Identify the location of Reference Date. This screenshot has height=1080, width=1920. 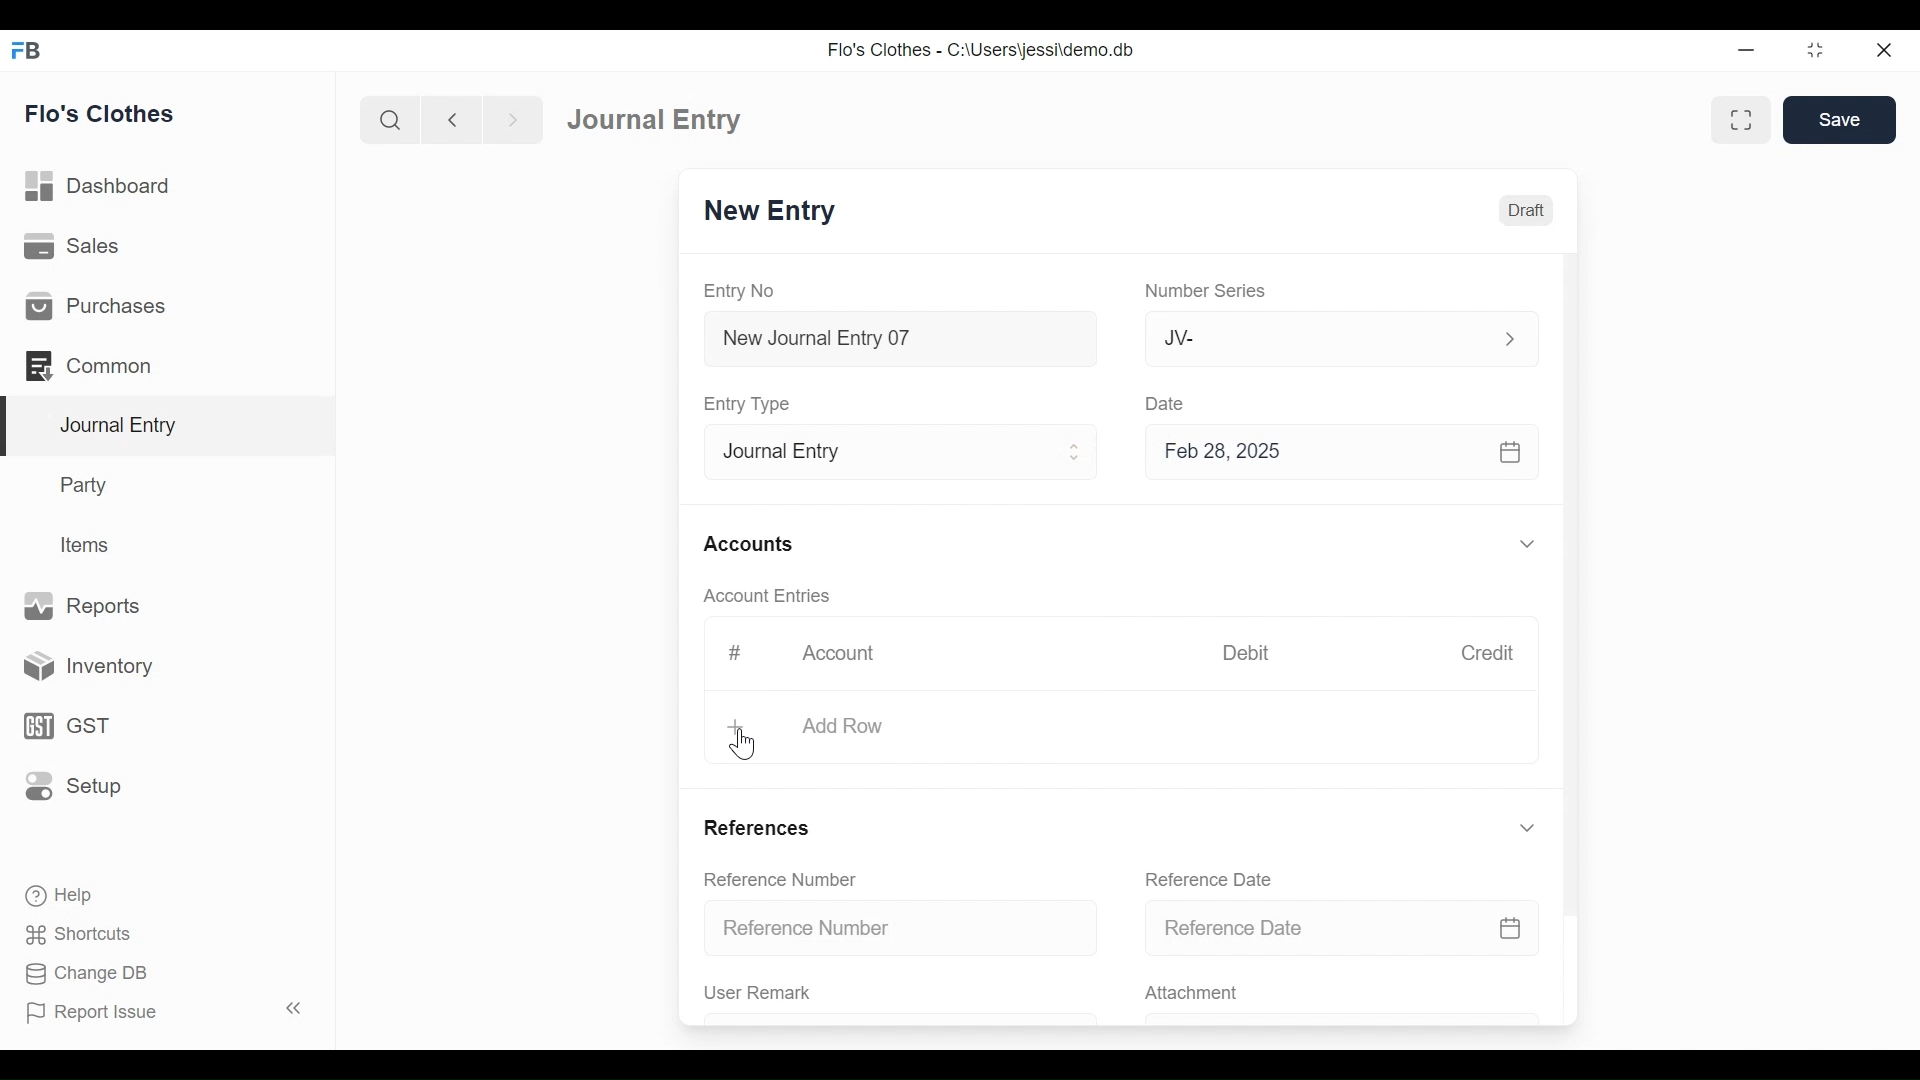
(1336, 929).